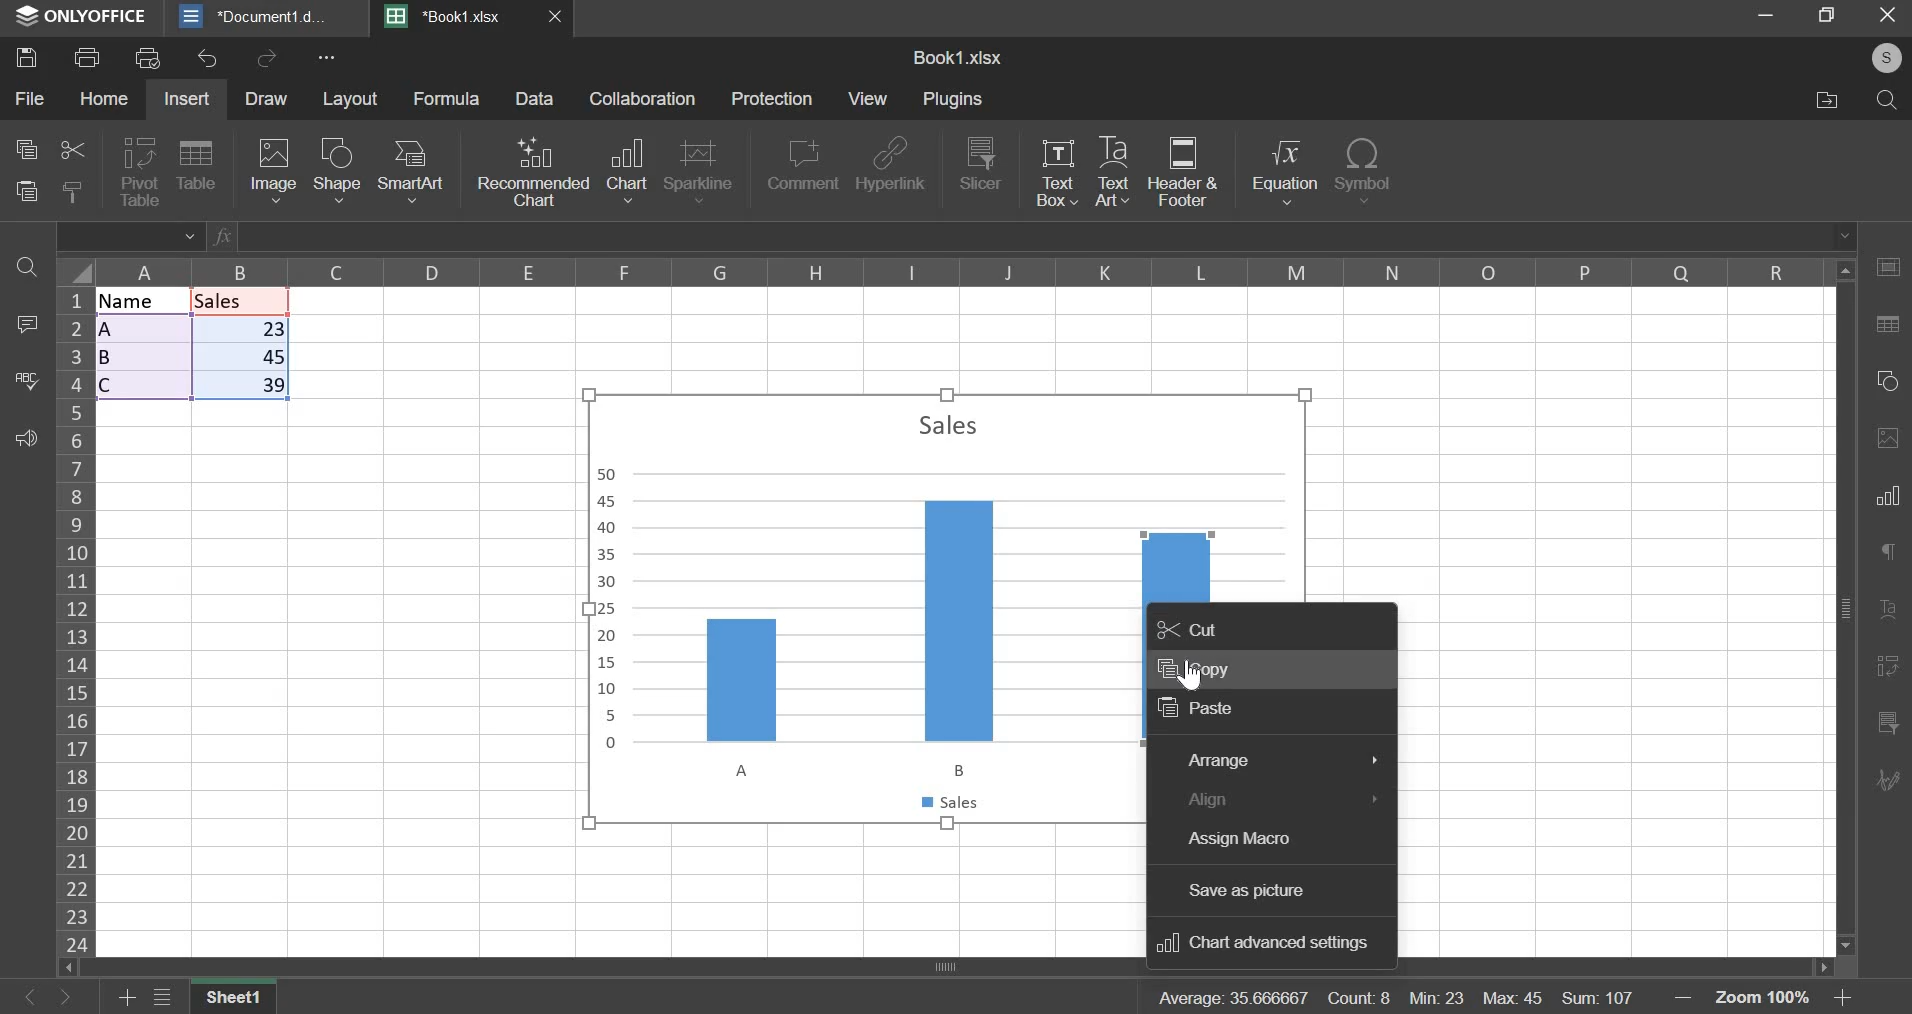  Describe the element at coordinates (104, 98) in the screenshot. I see `home` at that location.